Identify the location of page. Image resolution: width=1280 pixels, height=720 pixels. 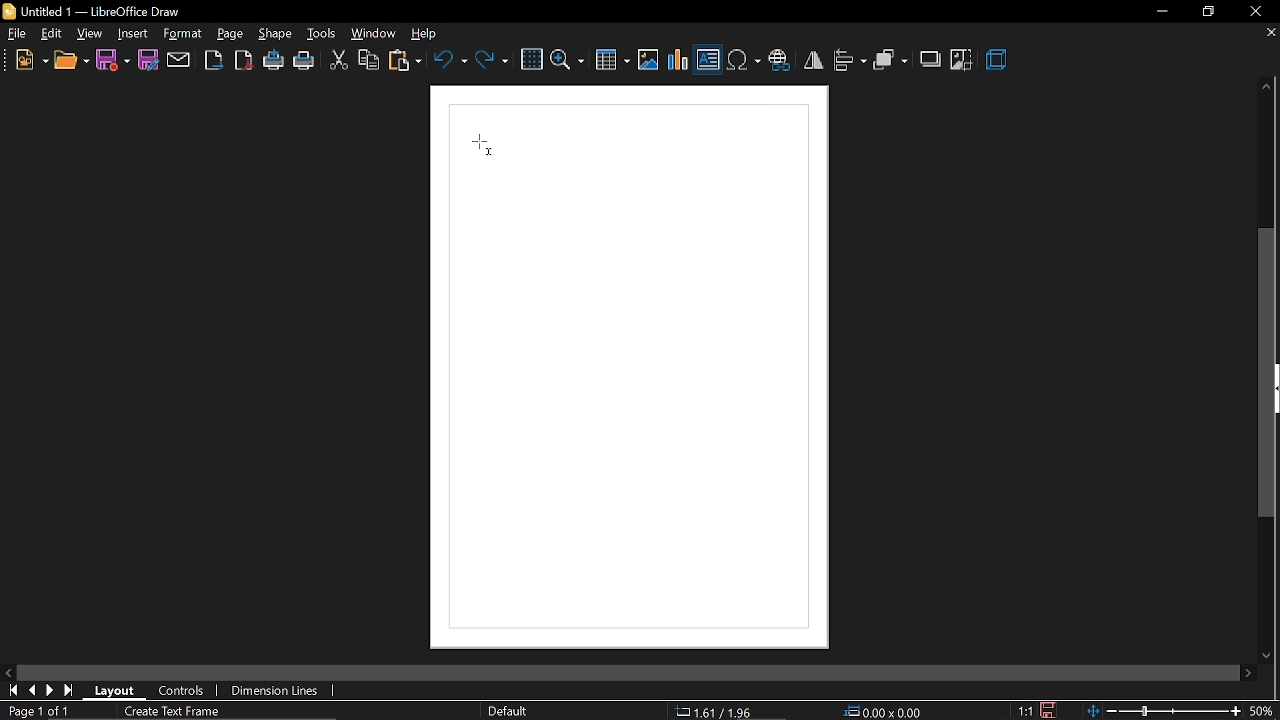
(230, 34).